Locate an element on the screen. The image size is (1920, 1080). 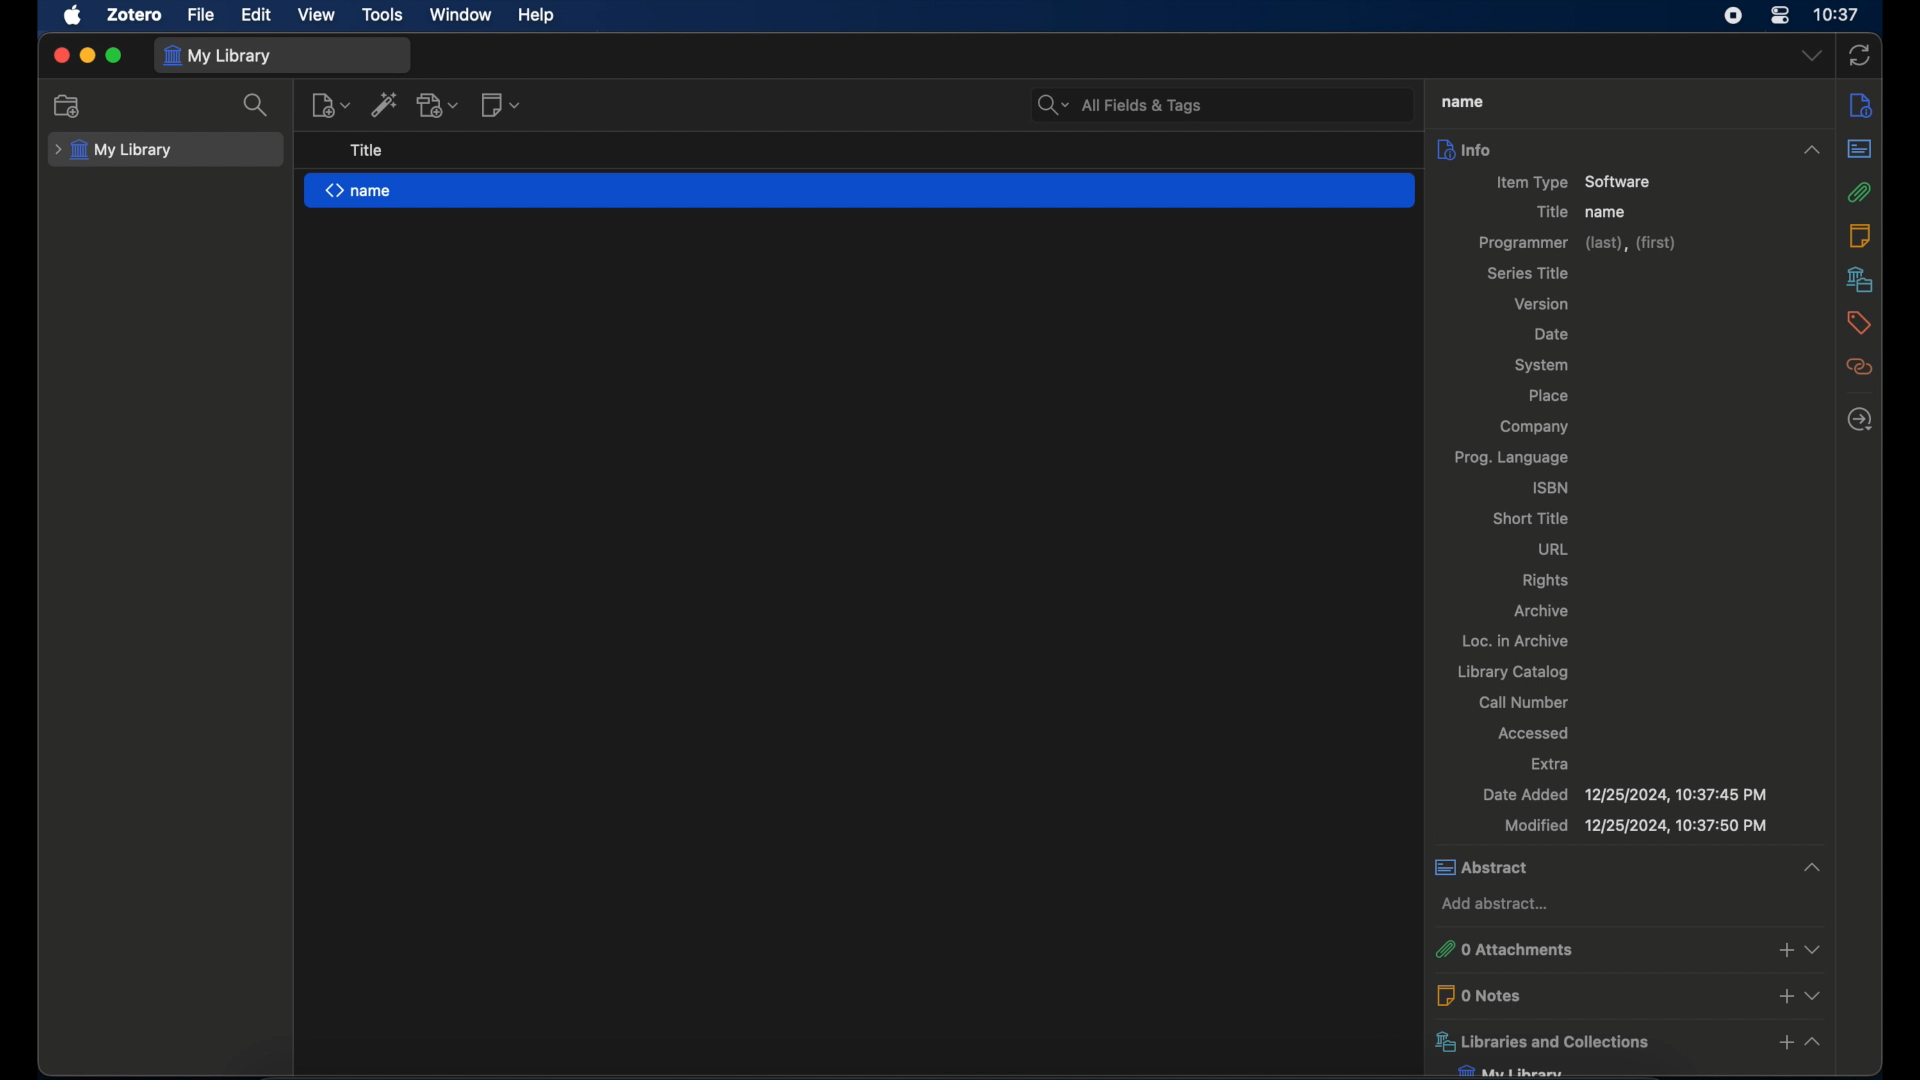
archive is located at coordinates (1541, 610).